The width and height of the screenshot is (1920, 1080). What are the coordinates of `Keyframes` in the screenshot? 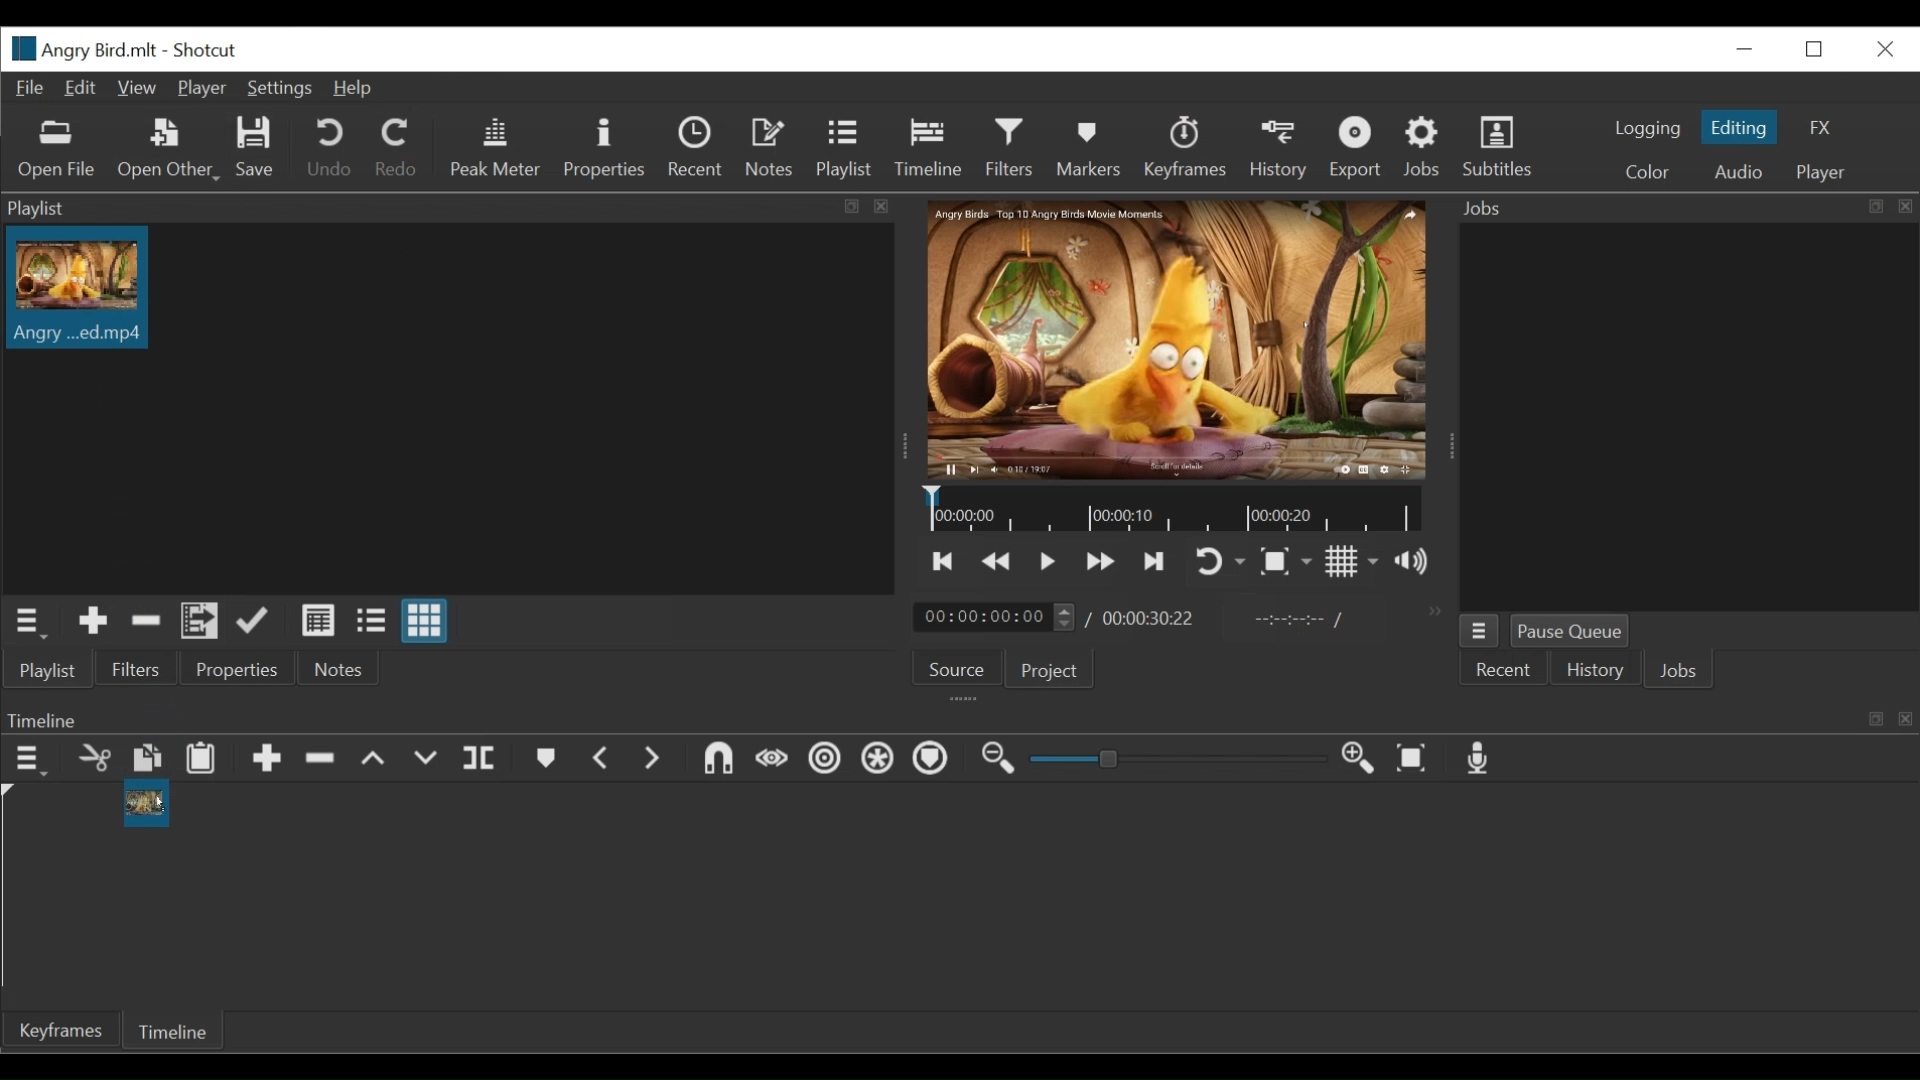 It's located at (1187, 147).